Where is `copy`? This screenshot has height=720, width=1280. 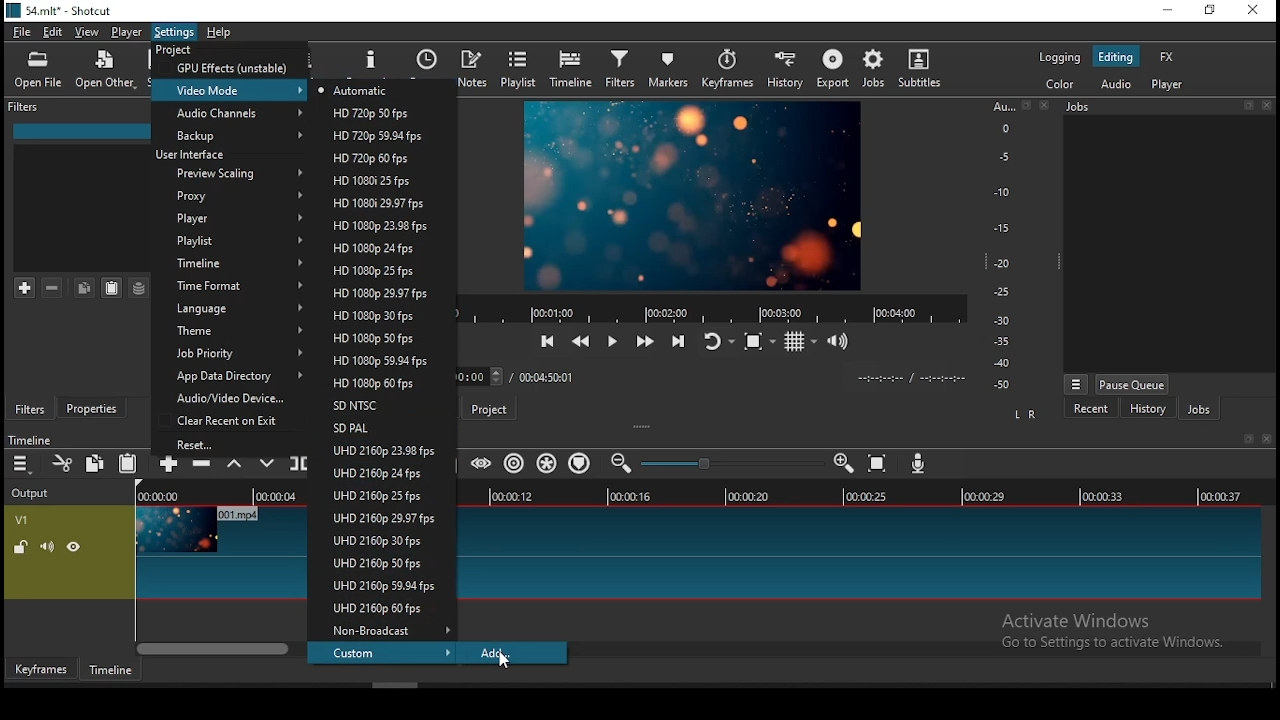
copy is located at coordinates (84, 287).